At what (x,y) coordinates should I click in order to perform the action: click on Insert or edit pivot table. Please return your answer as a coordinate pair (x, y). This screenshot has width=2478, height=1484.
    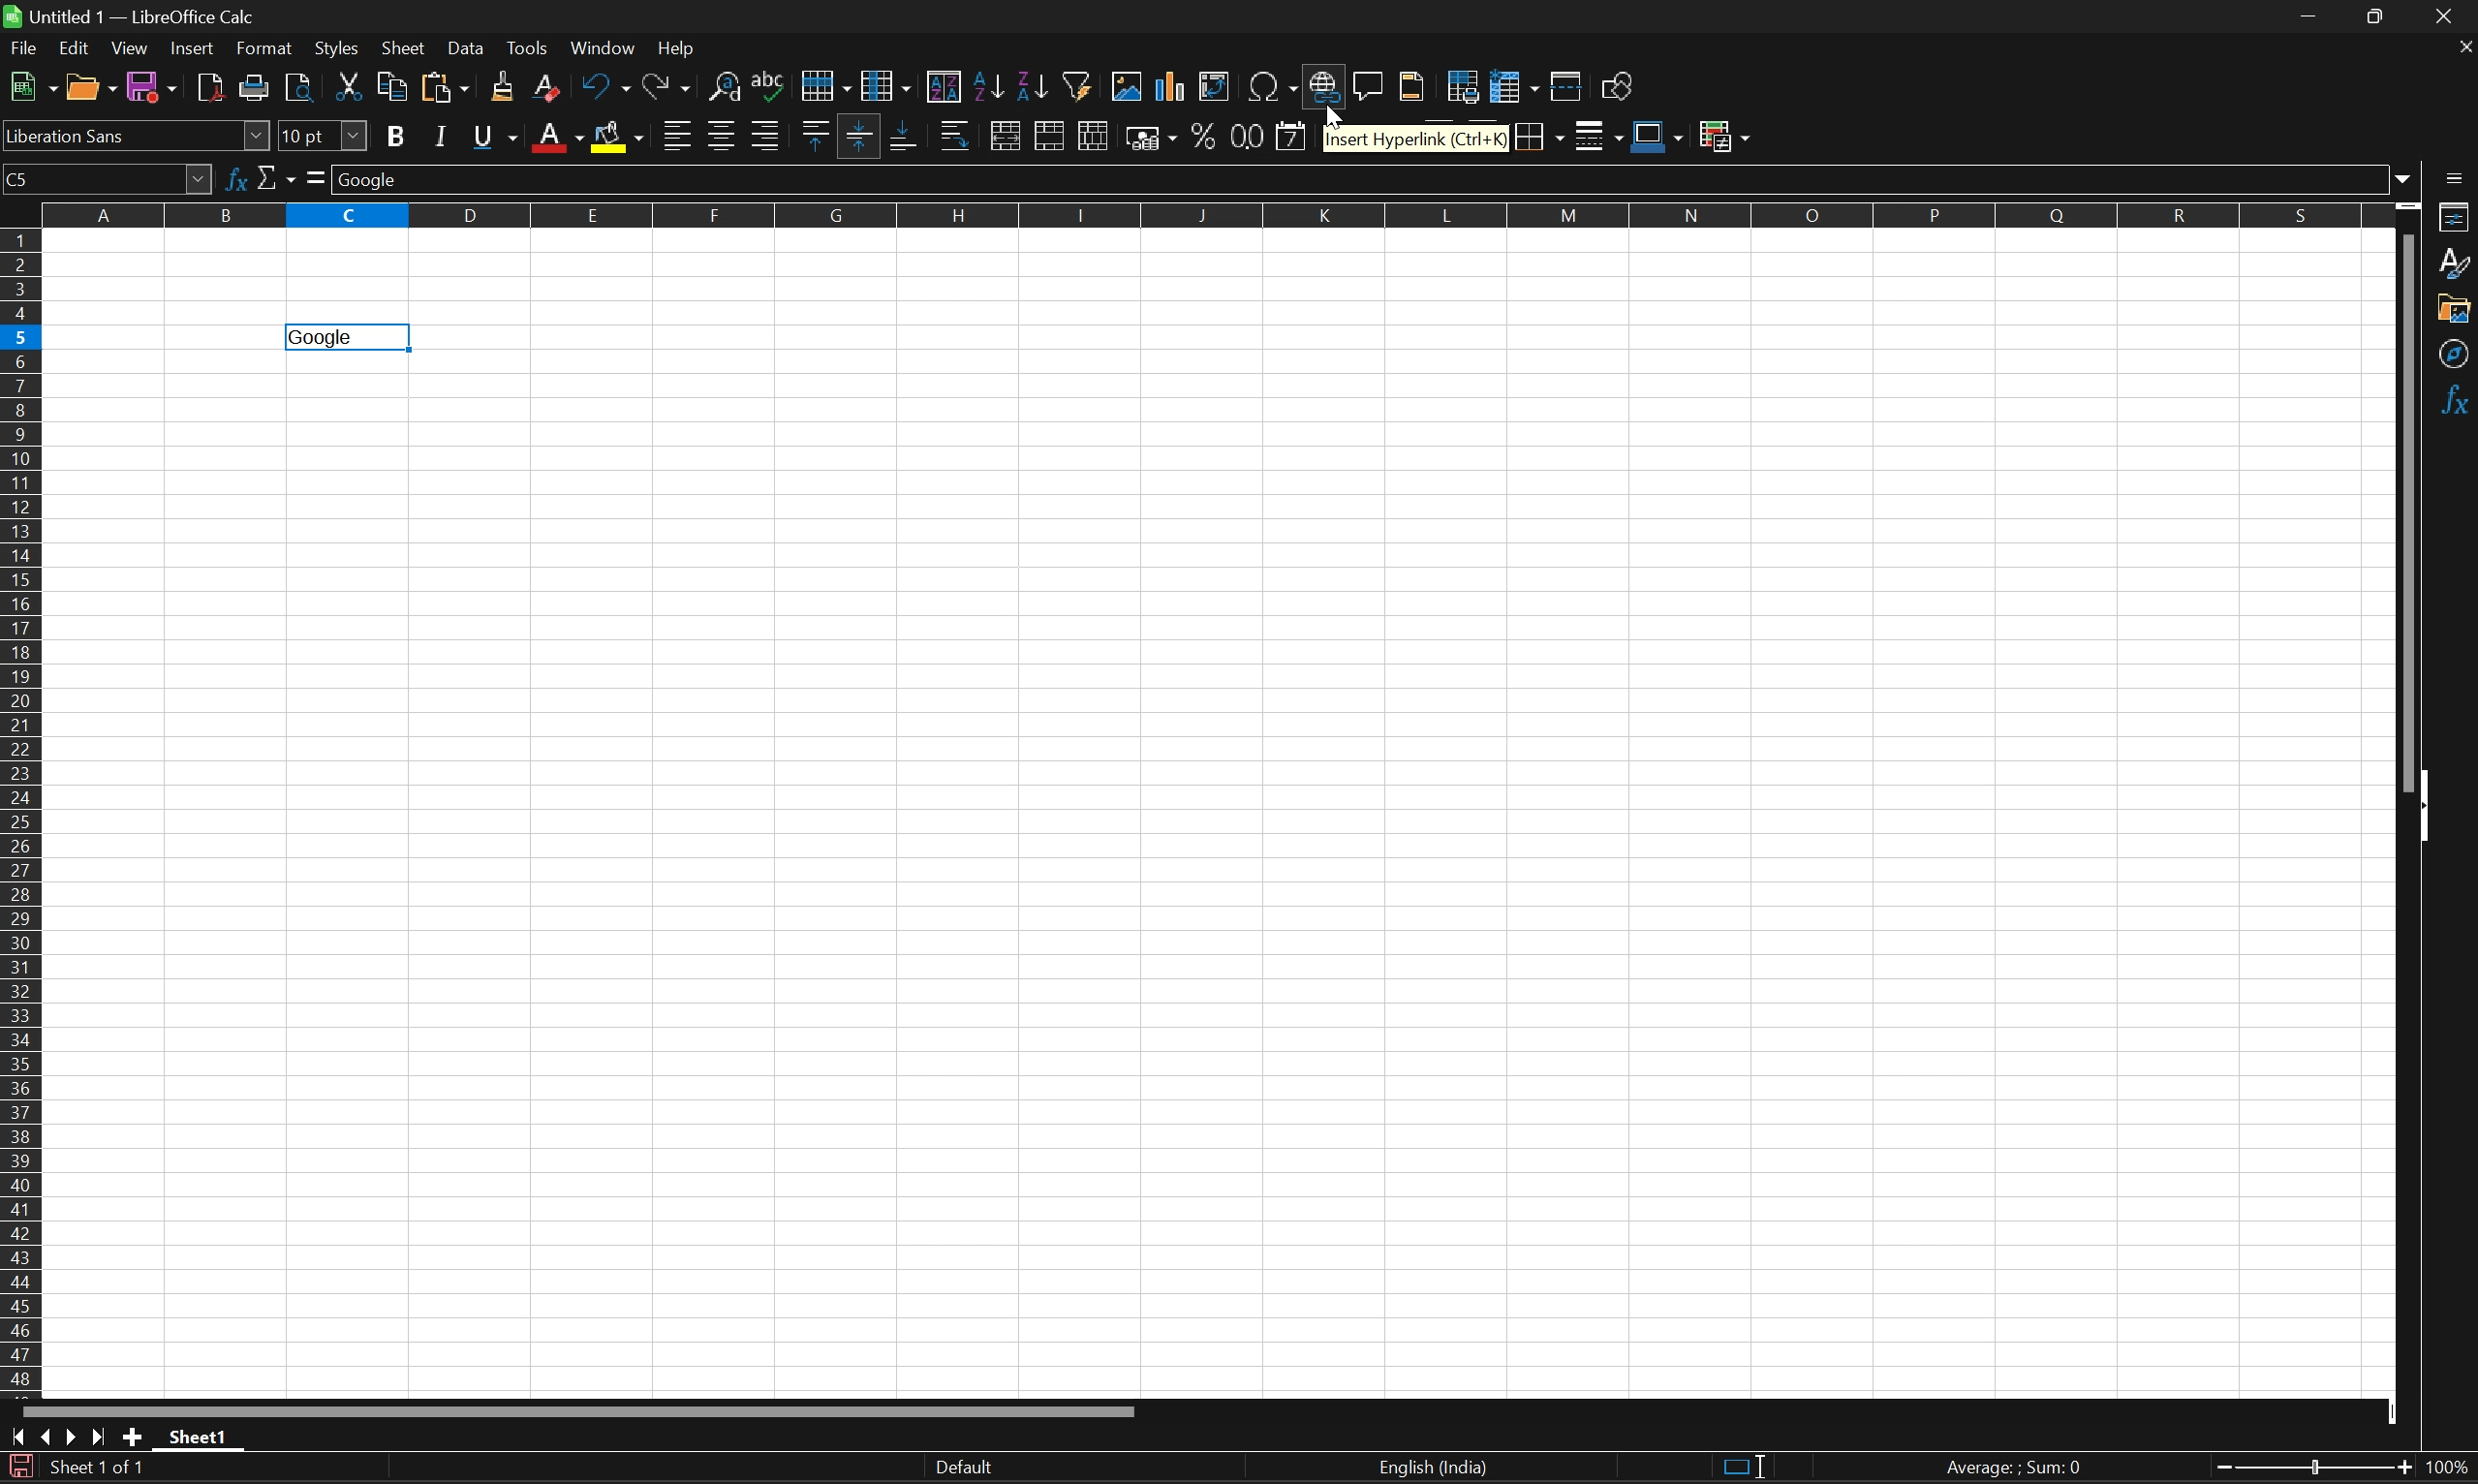
    Looking at the image, I should click on (1215, 85).